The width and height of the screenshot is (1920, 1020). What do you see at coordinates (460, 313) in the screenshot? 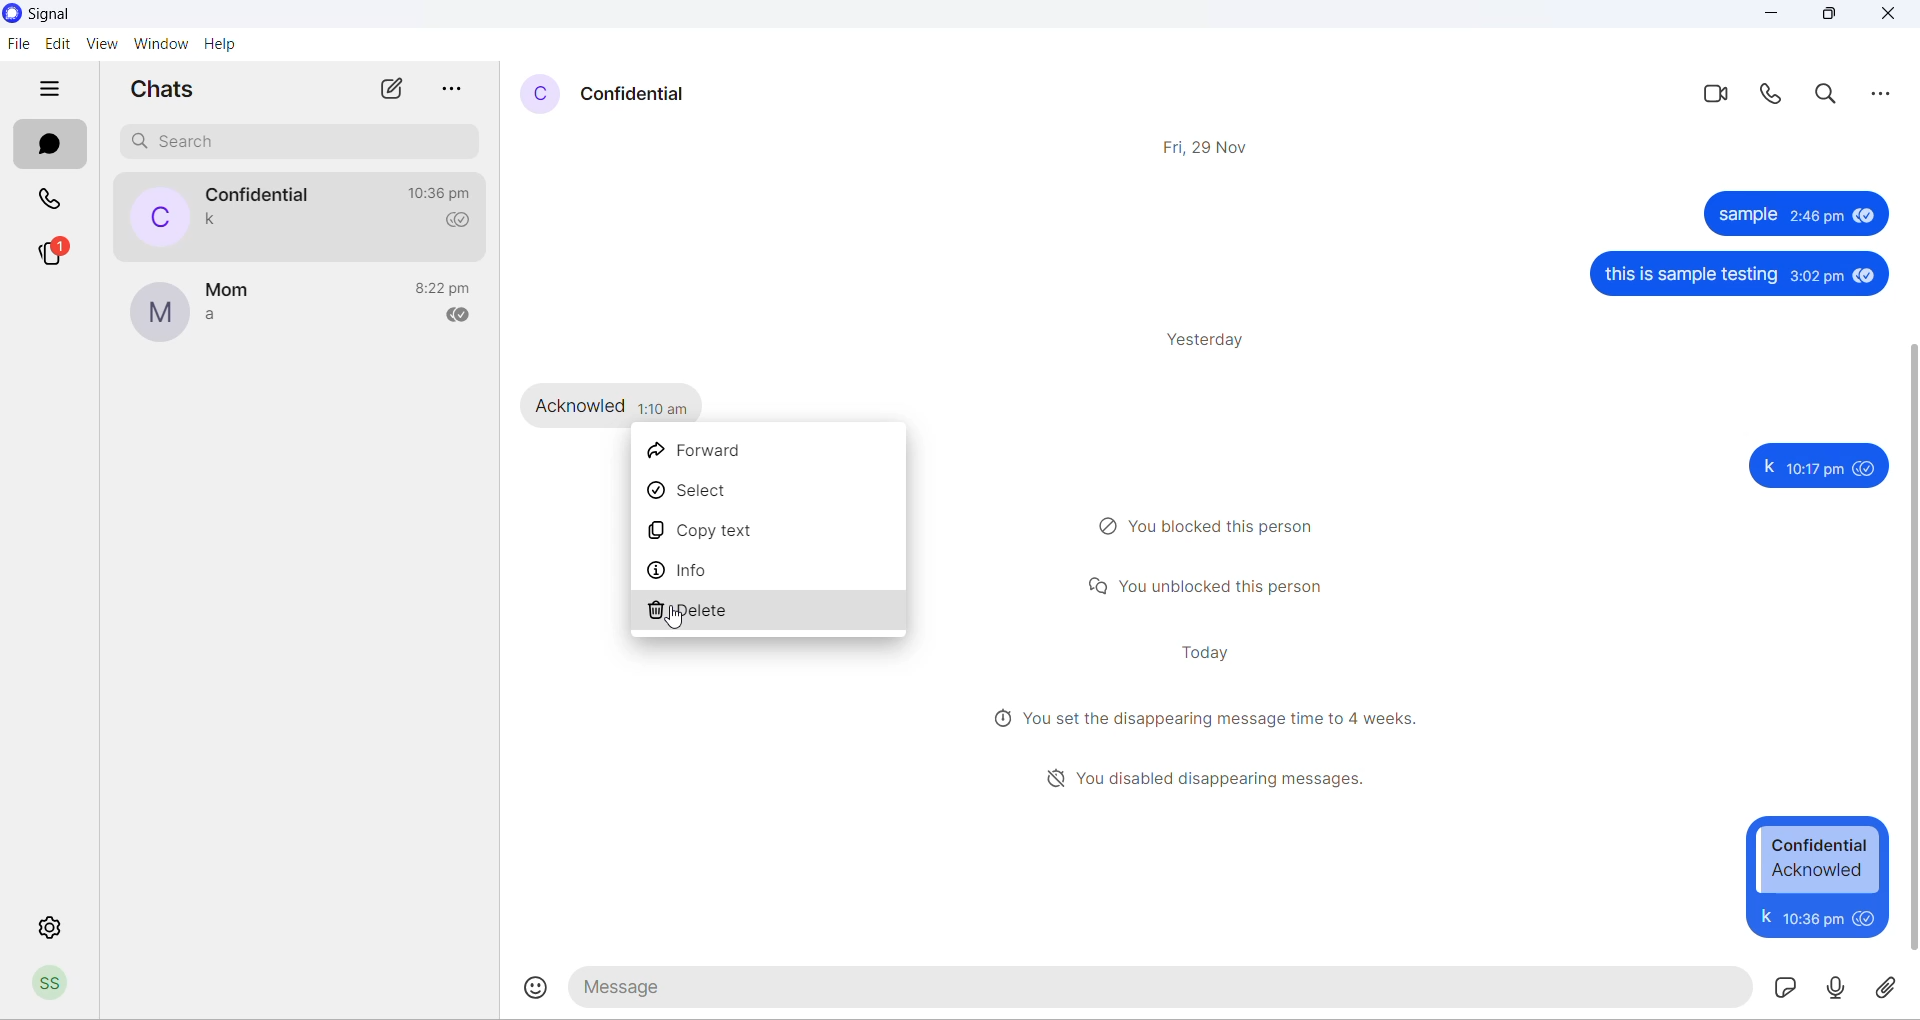
I see `read recipient` at bounding box center [460, 313].